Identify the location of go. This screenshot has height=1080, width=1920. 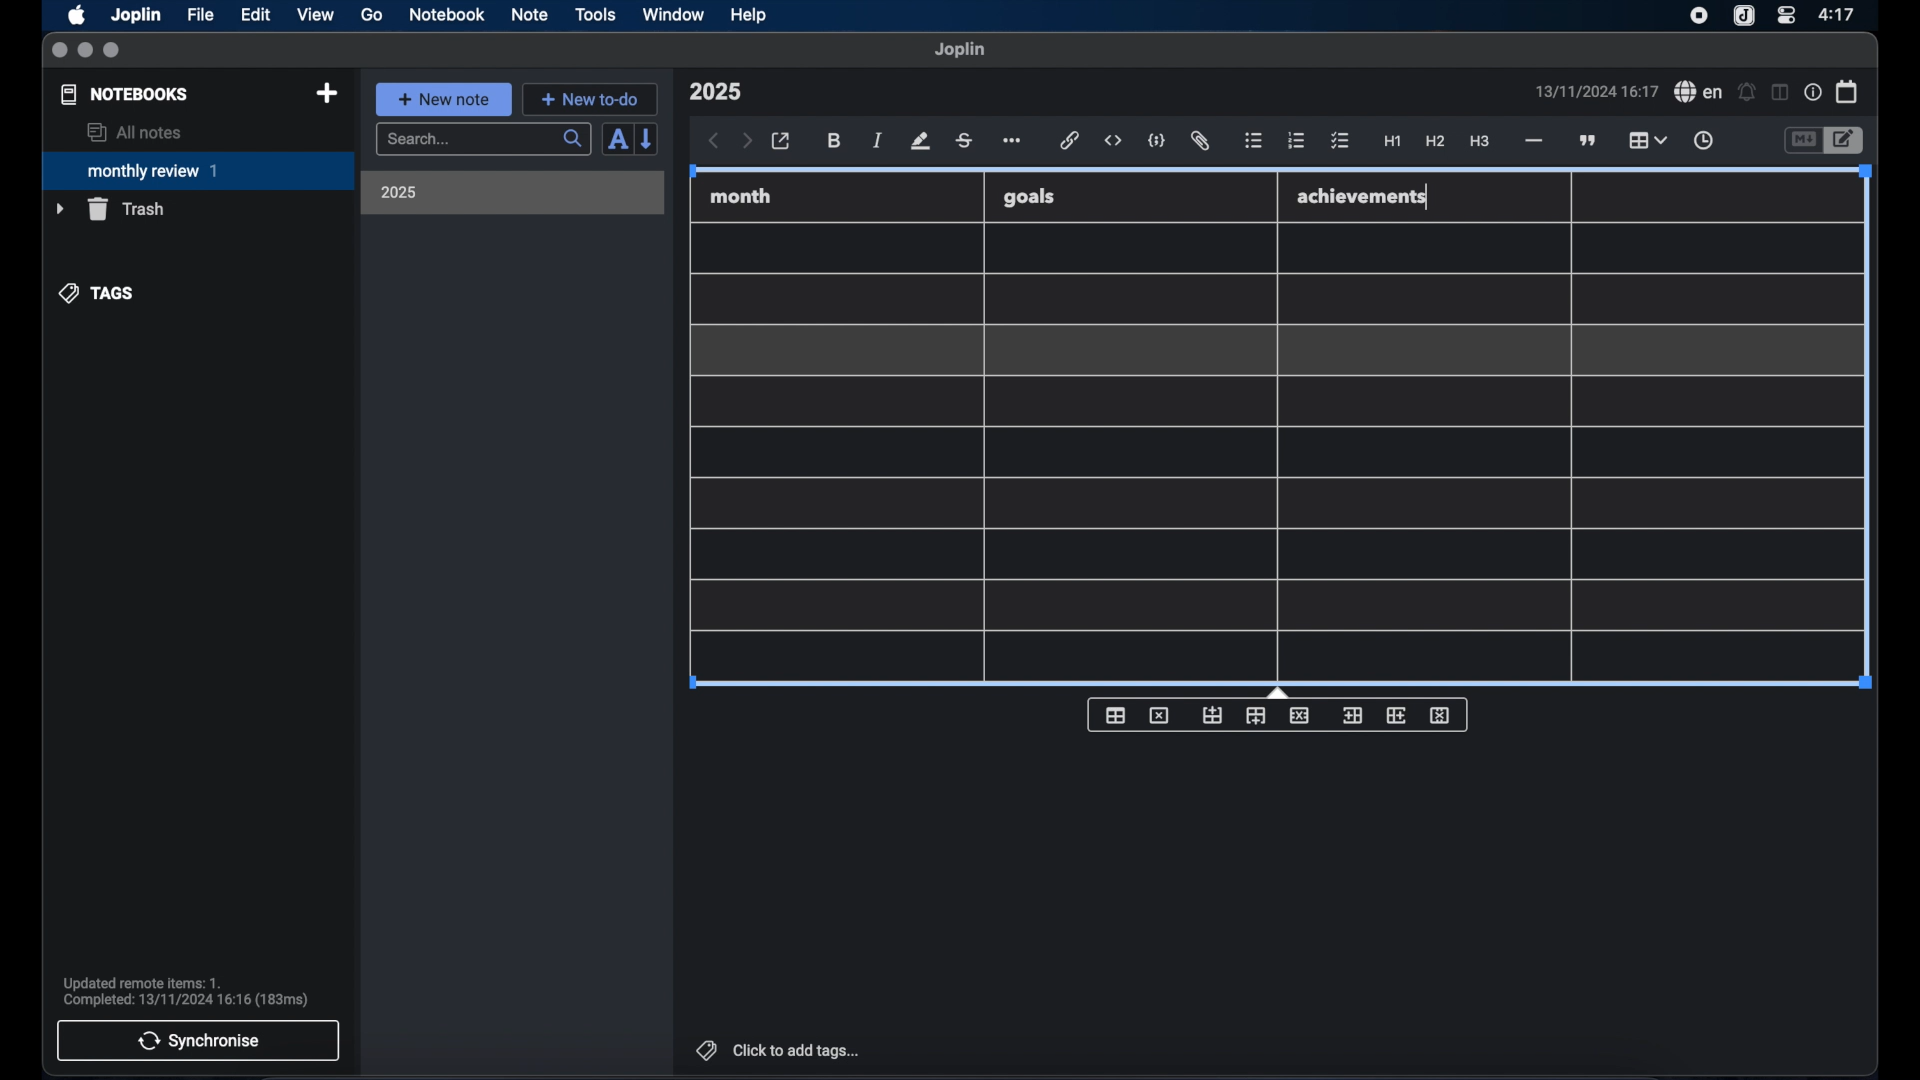
(372, 14).